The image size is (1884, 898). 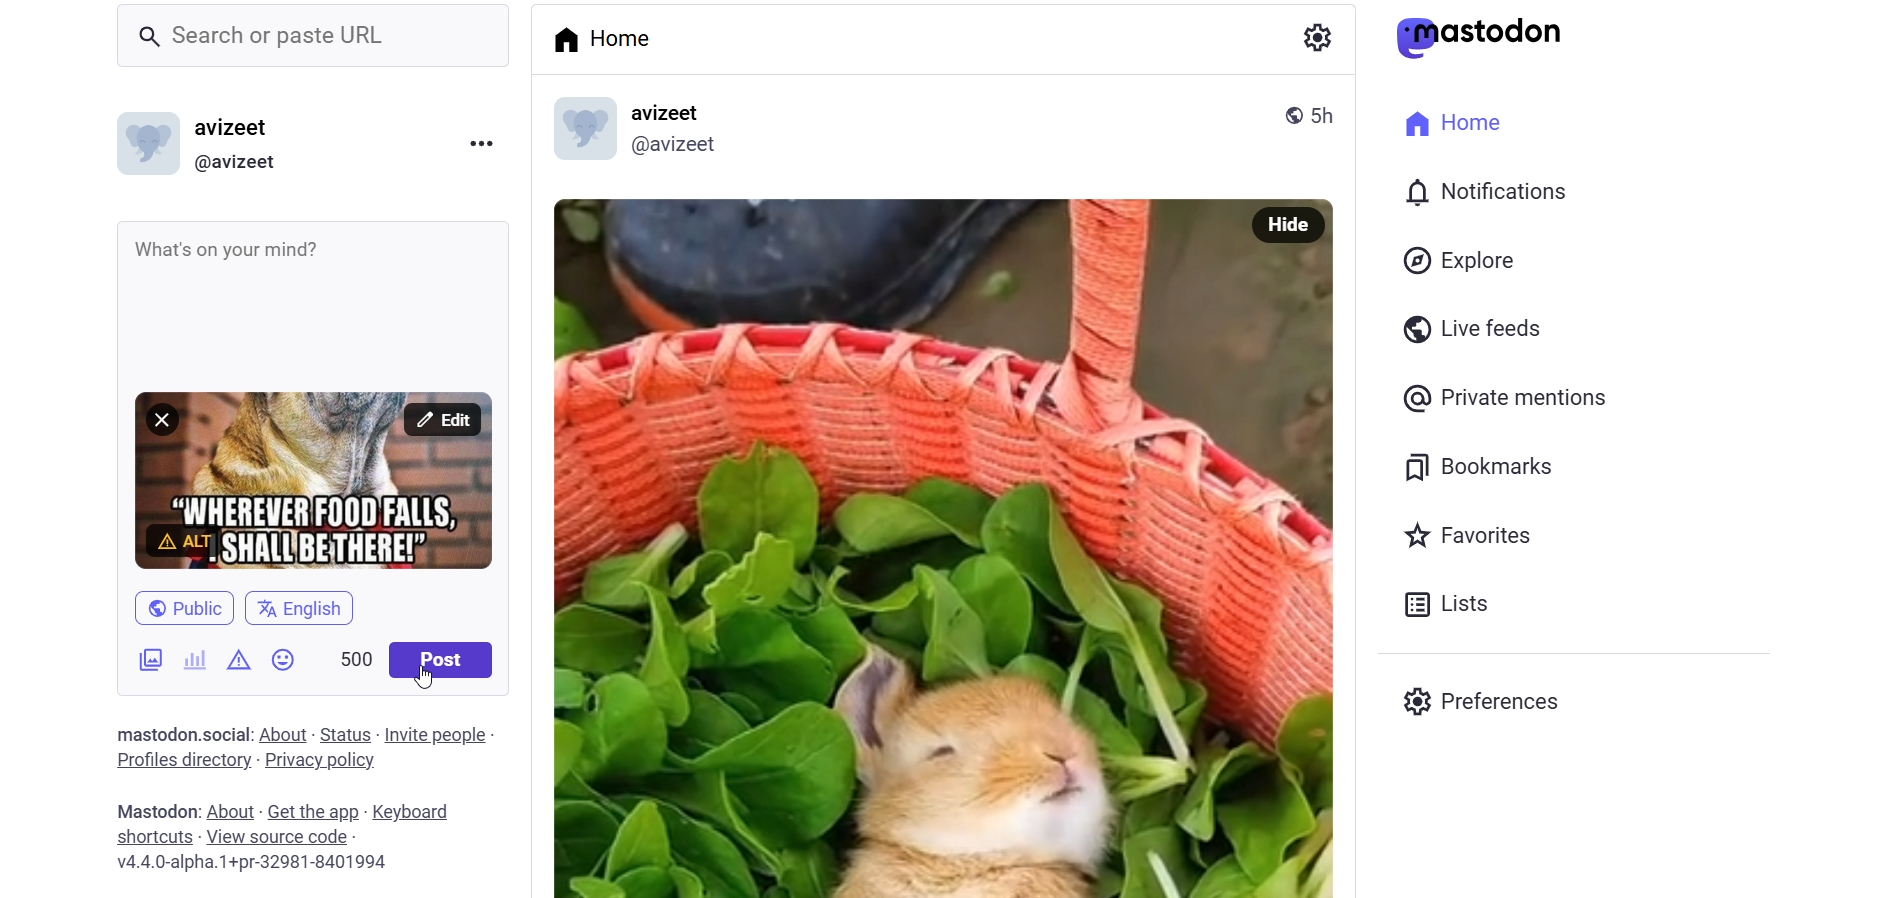 What do you see at coordinates (144, 143) in the screenshot?
I see `display picture` at bounding box center [144, 143].